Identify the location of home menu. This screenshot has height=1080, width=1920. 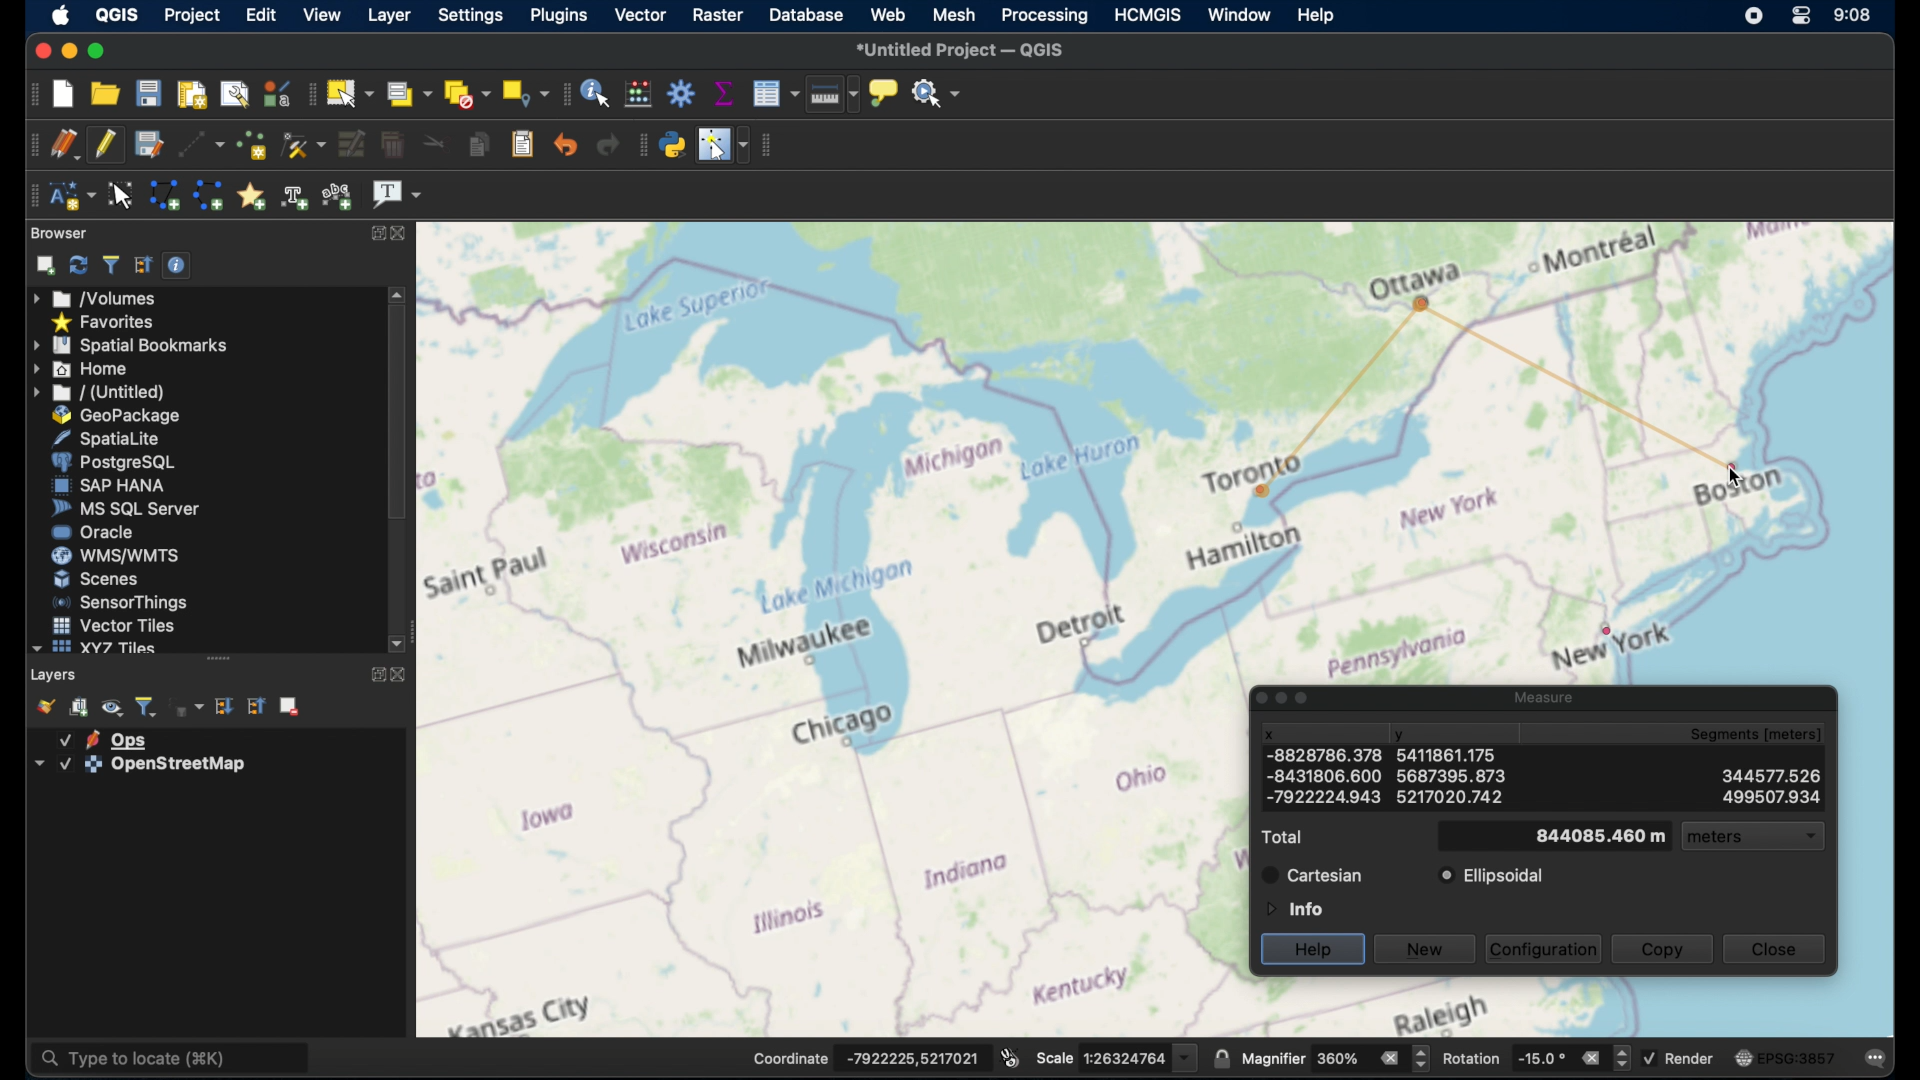
(89, 368).